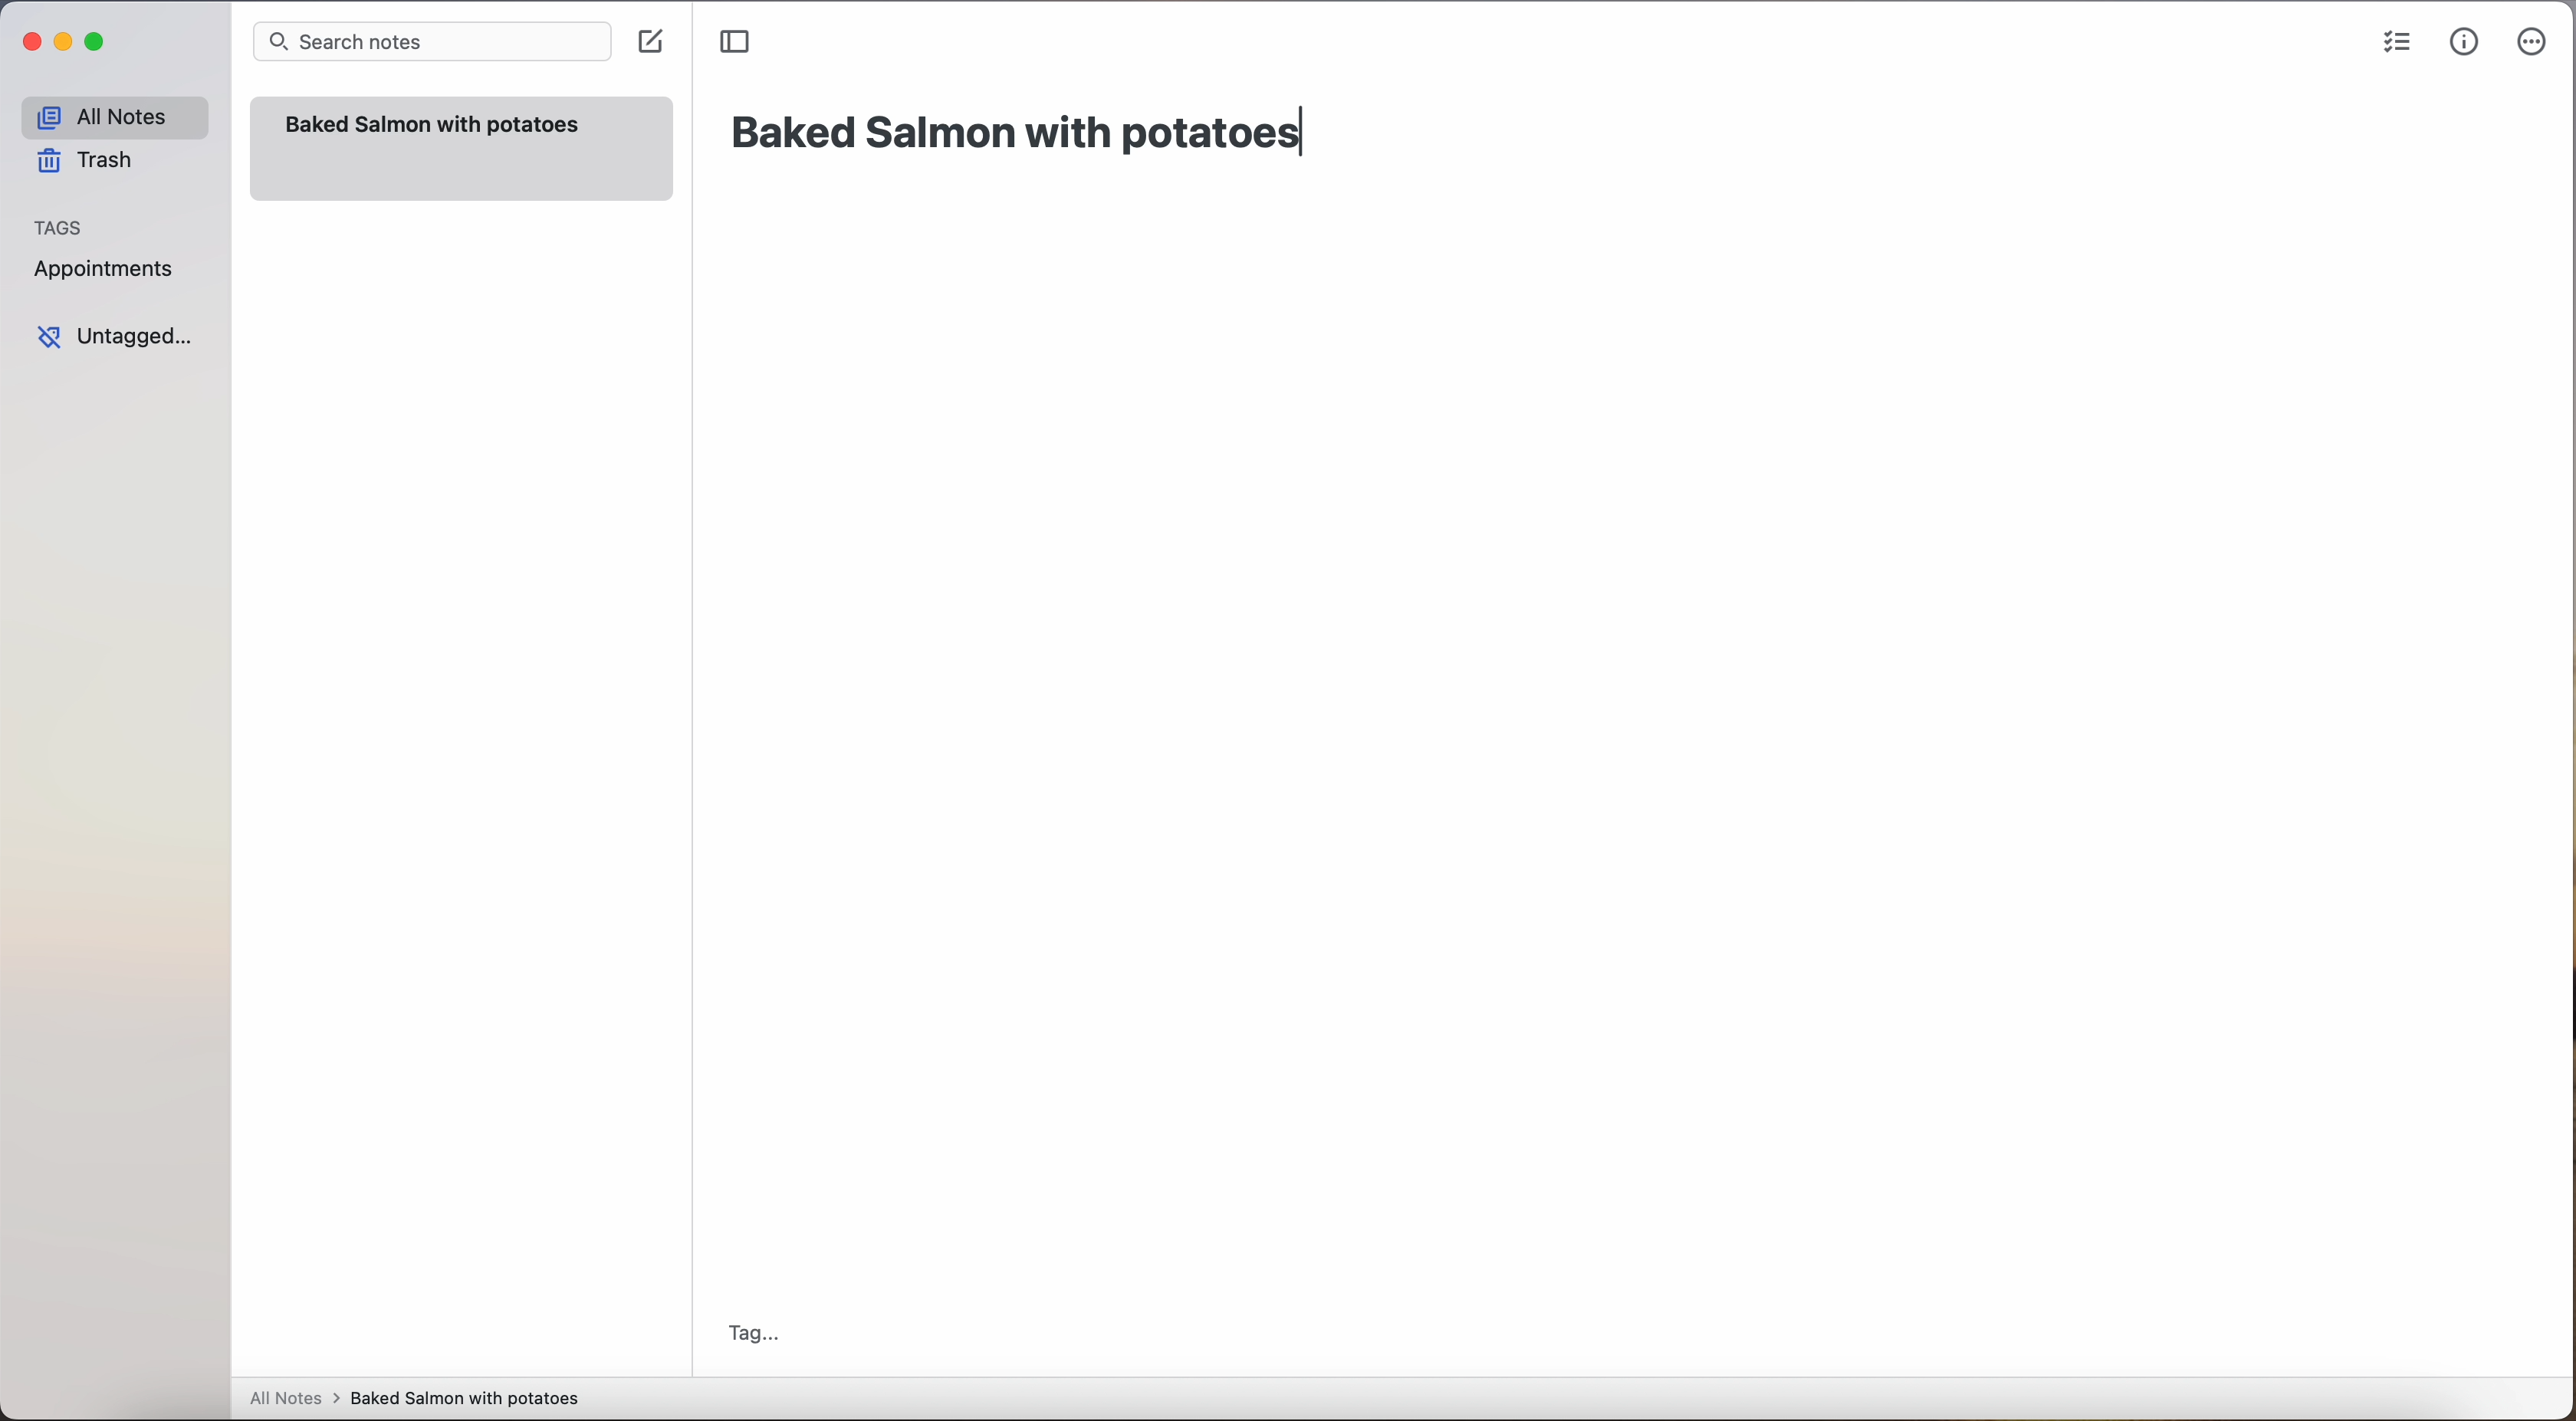 This screenshot has height=1421, width=2576. Describe the element at coordinates (63, 44) in the screenshot. I see `minimize Simplenote` at that location.